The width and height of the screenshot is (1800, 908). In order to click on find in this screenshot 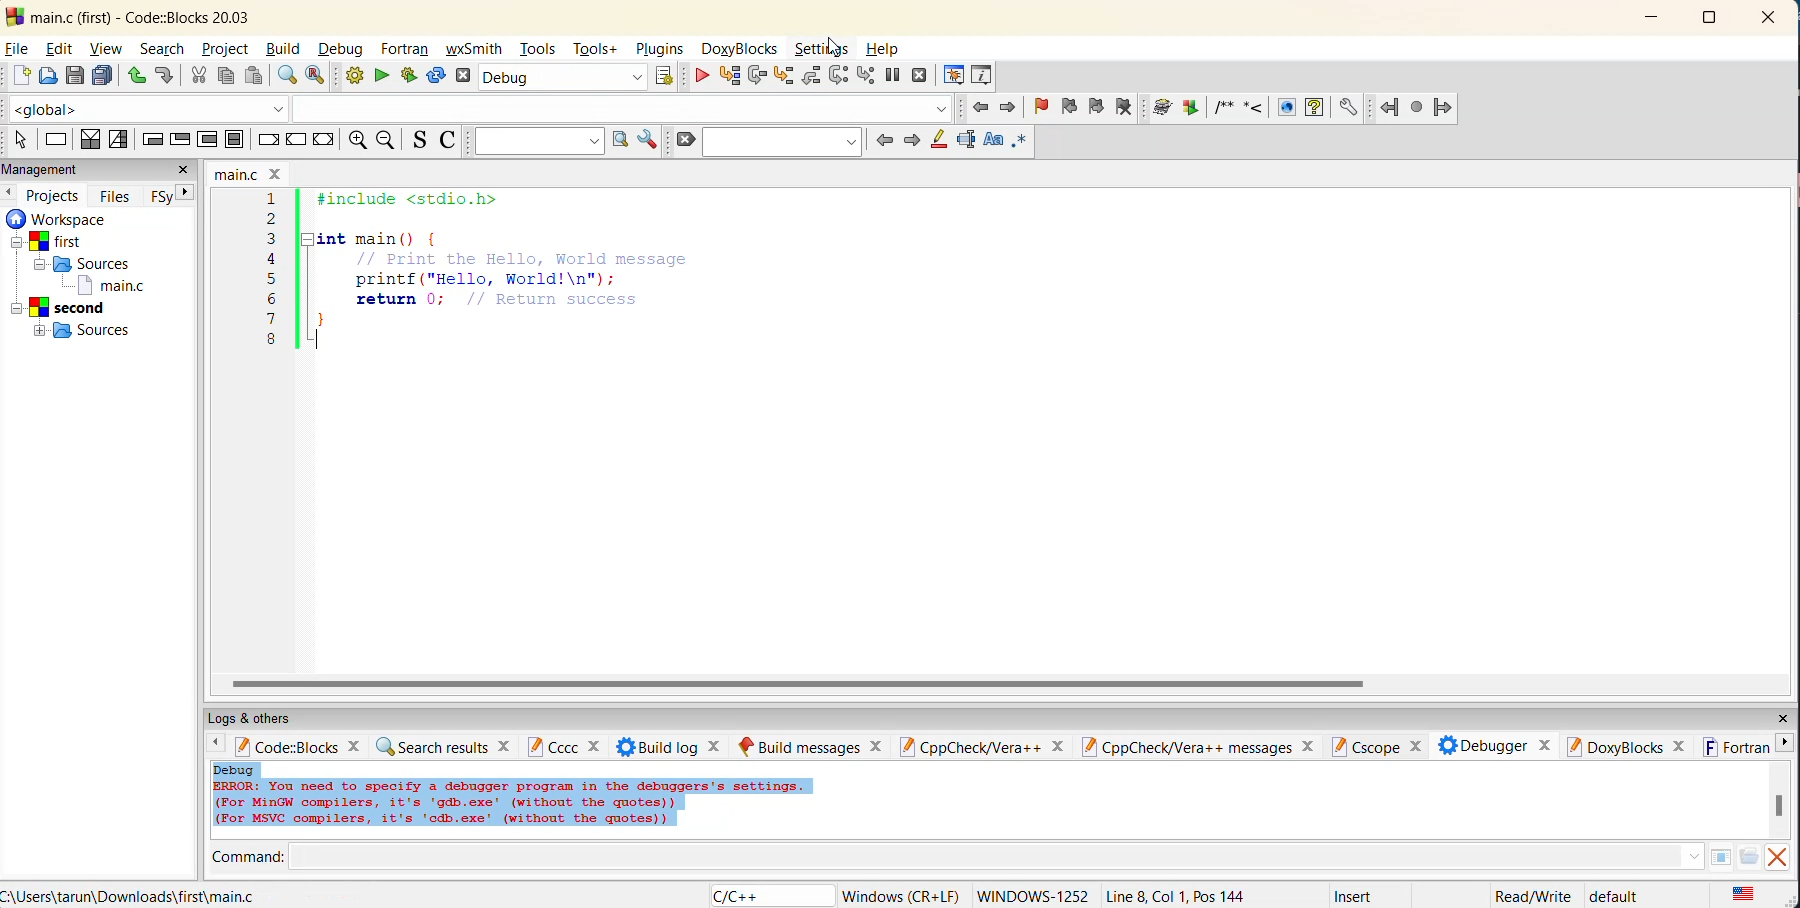, I will do `click(286, 78)`.